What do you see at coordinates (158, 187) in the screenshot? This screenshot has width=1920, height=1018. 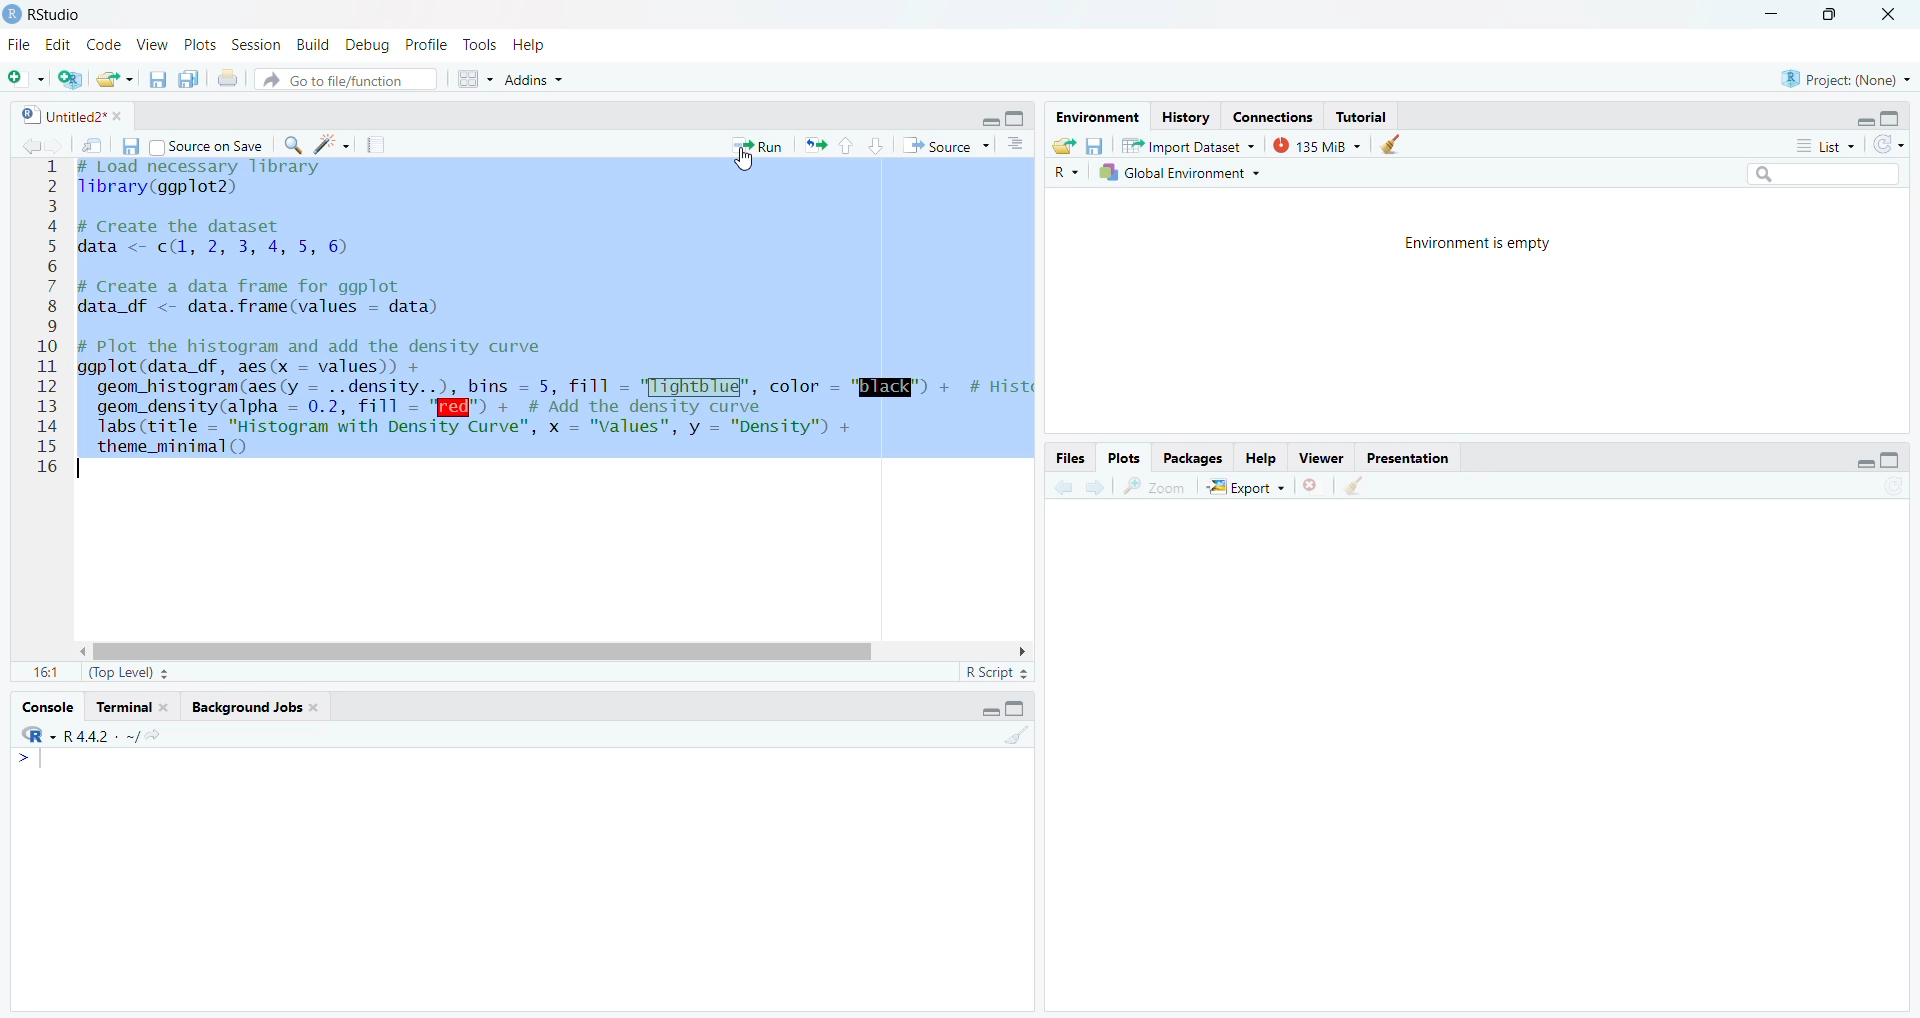 I see `library(ggplot)` at bounding box center [158, 187].